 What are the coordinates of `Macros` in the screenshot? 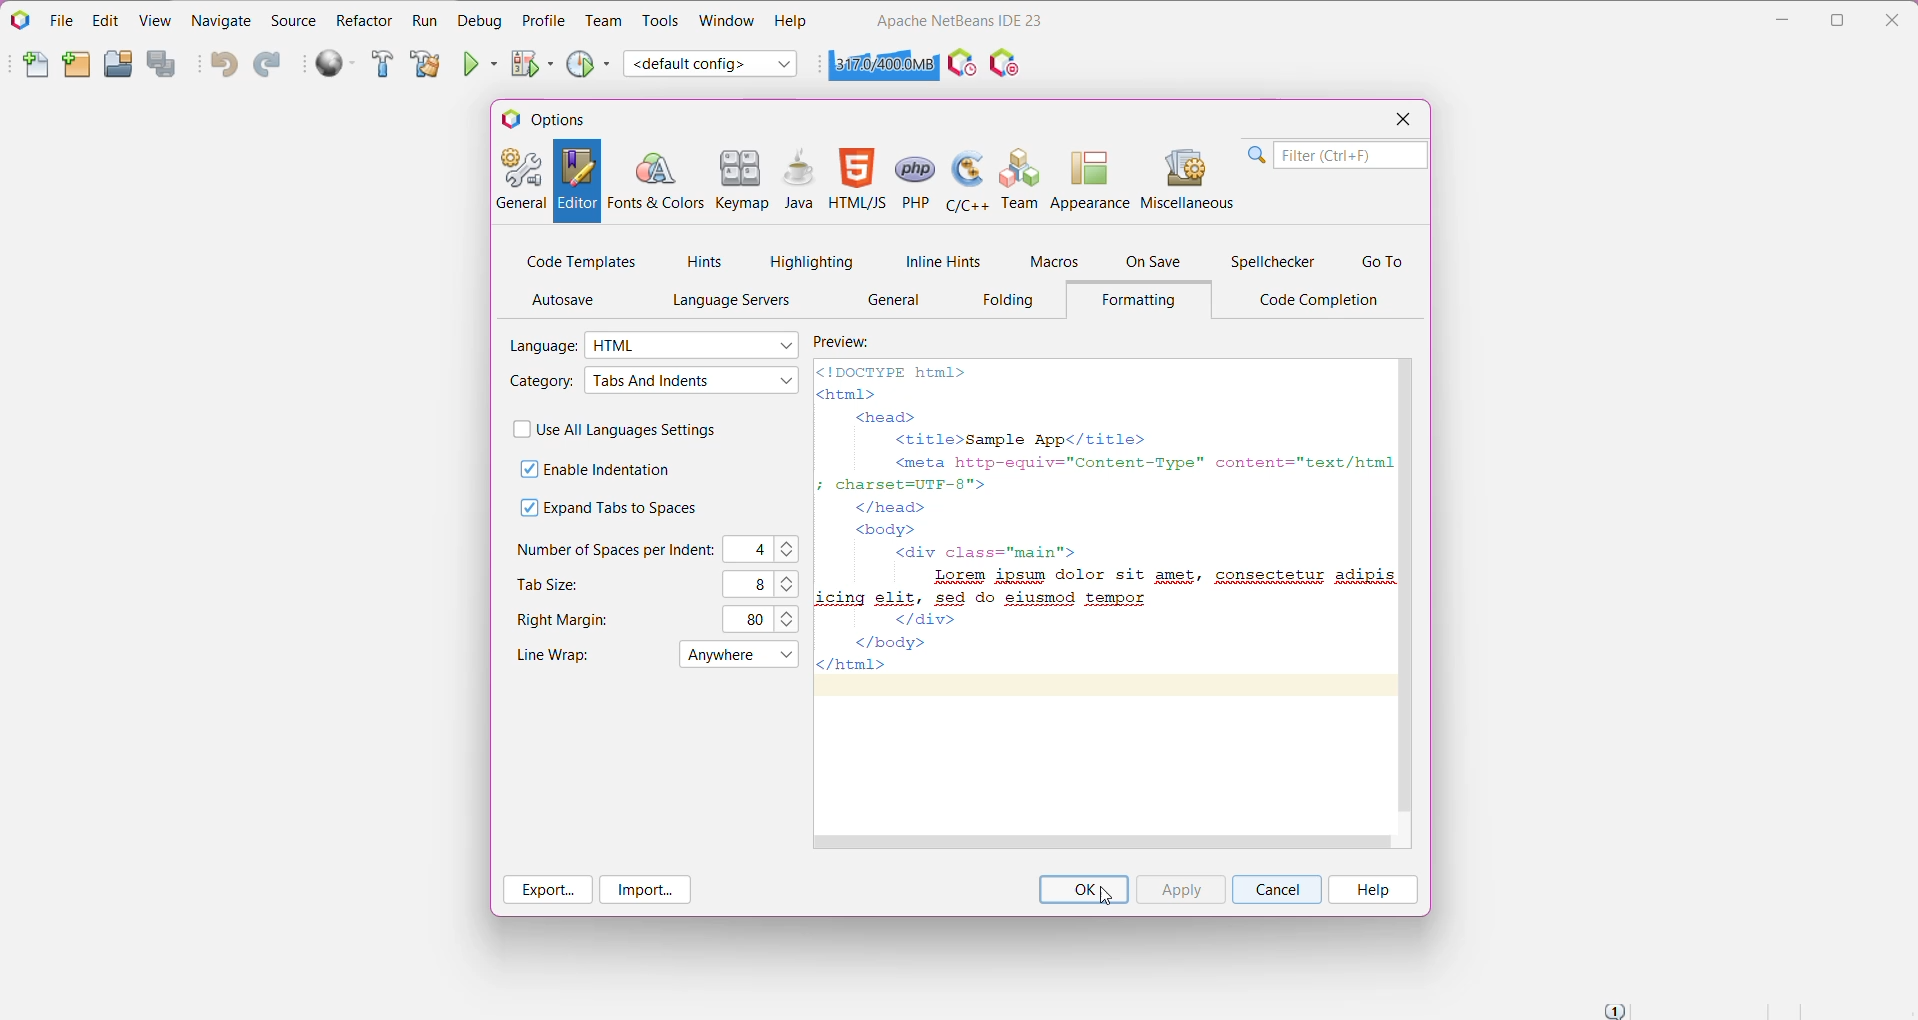 It's located at (1052, 264).